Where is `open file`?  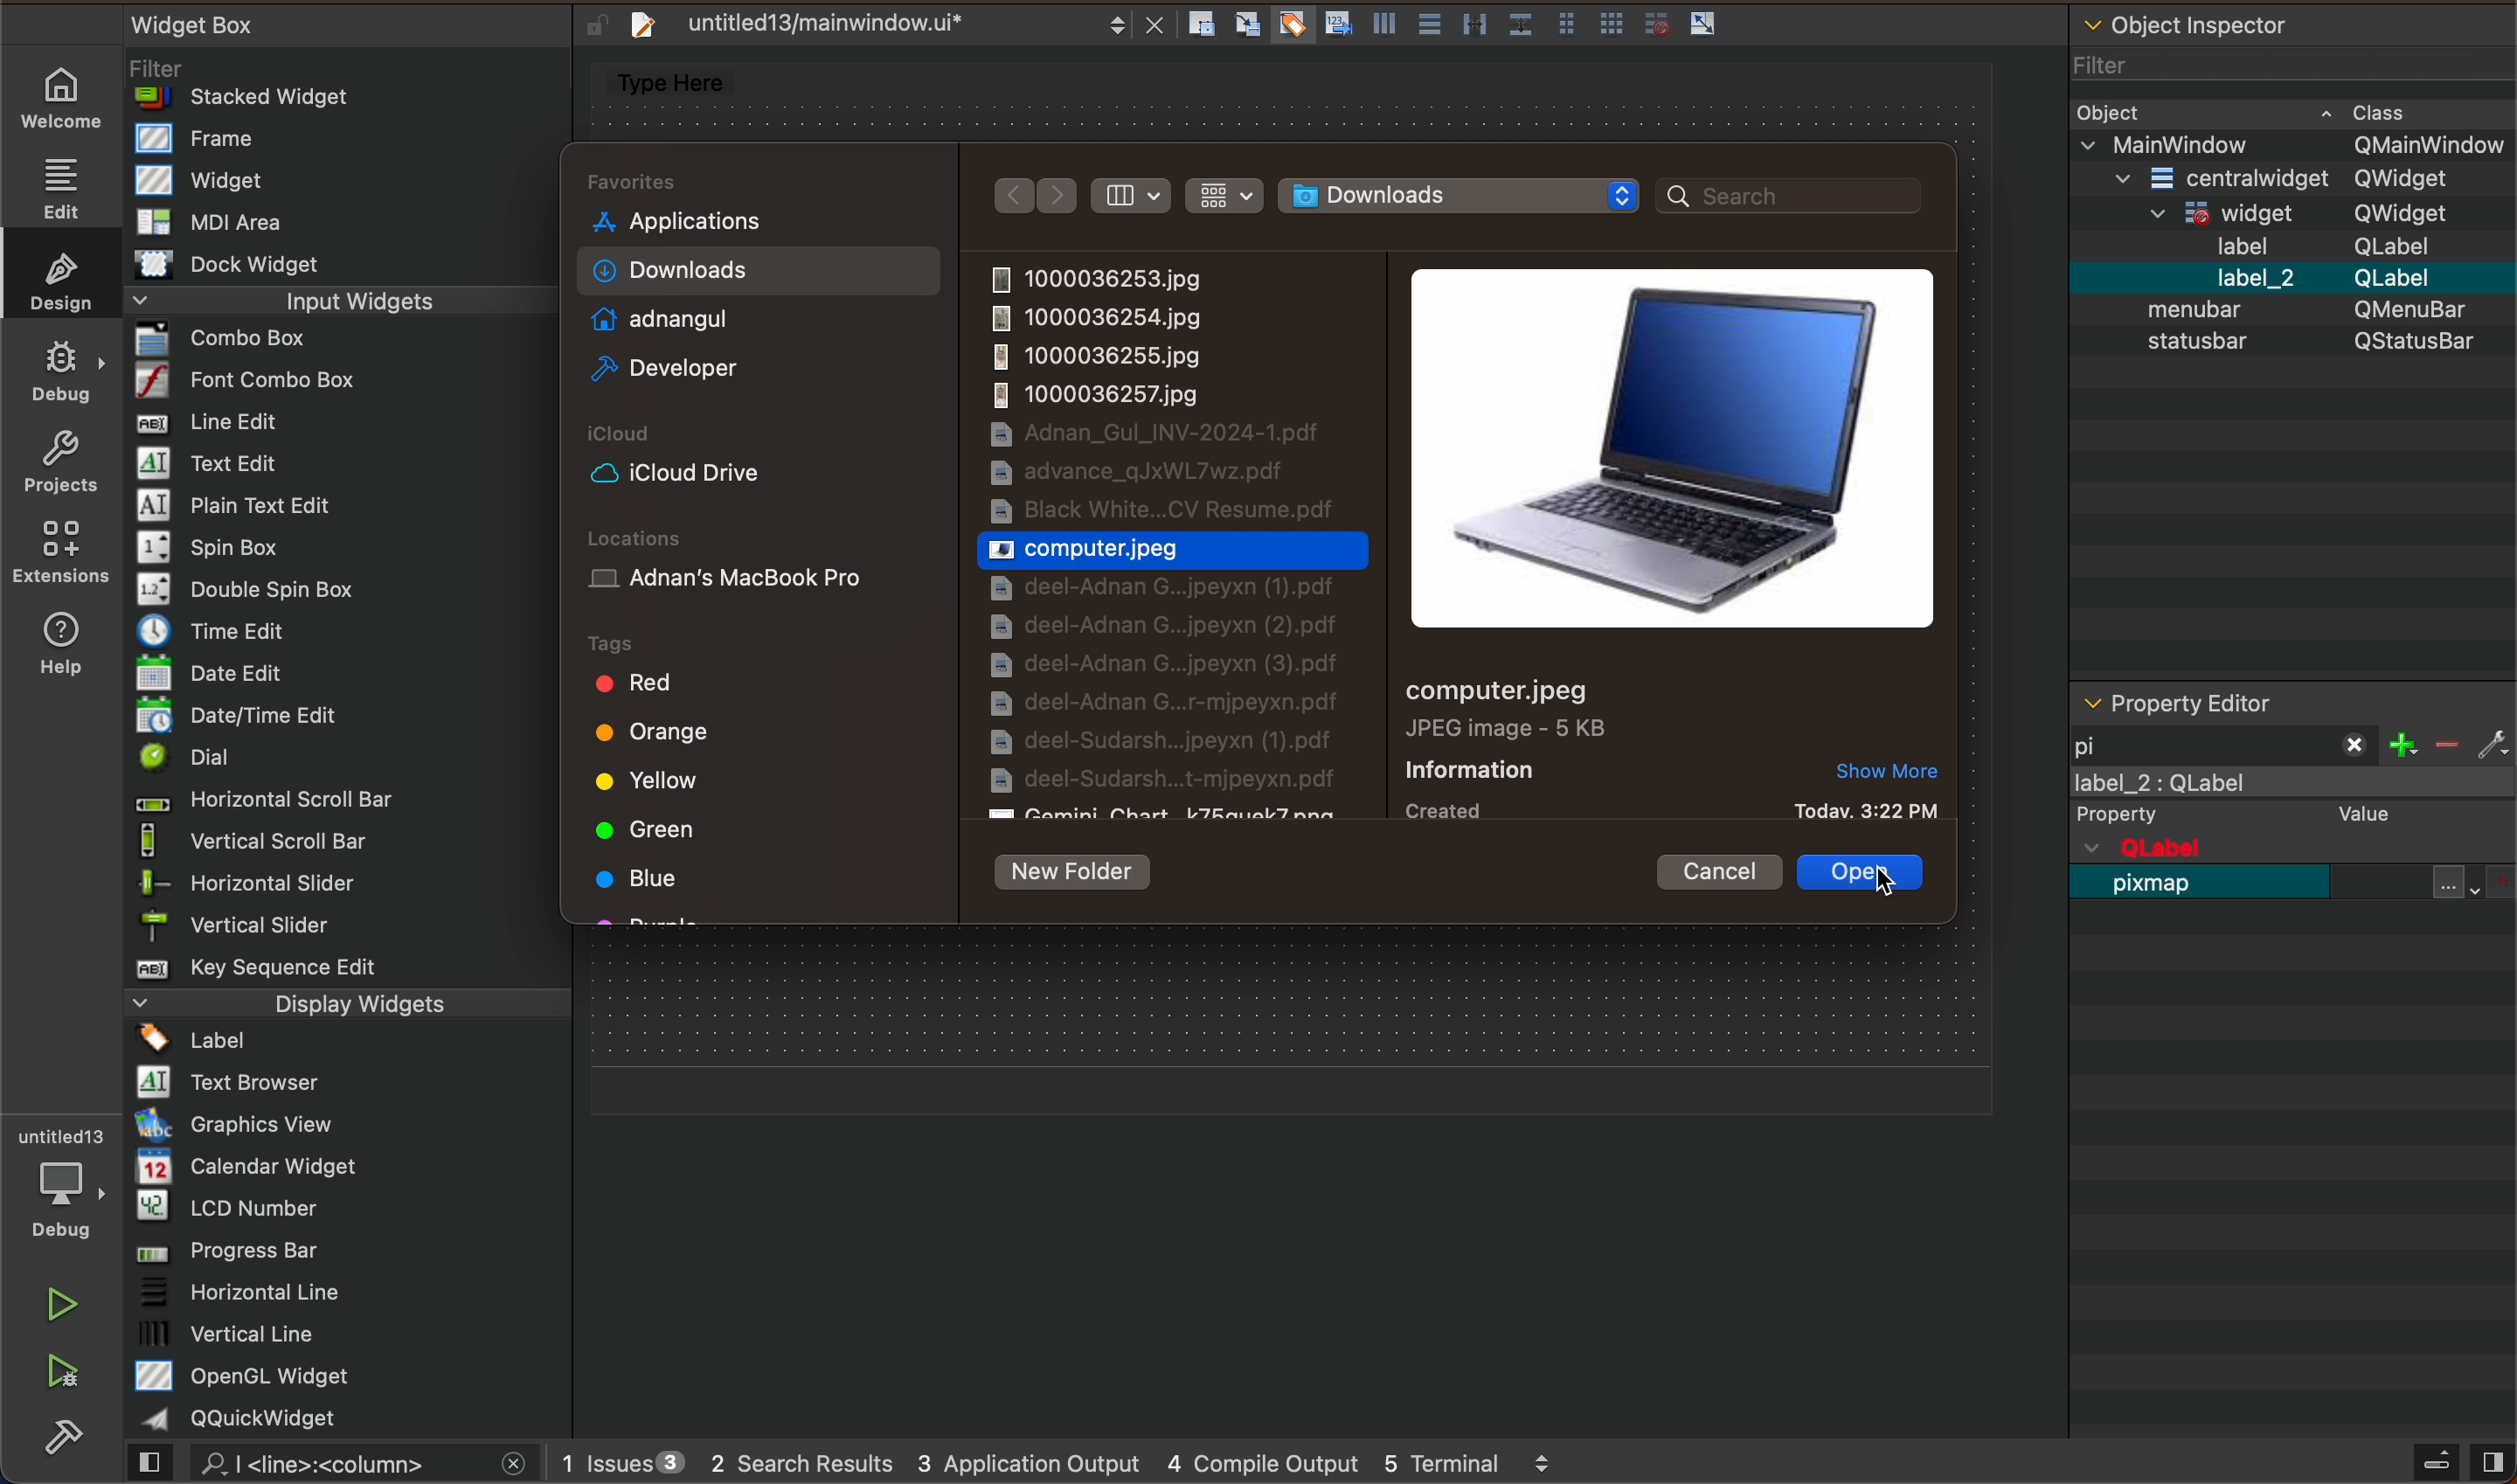
open file is located at coordinates (1862, 873).